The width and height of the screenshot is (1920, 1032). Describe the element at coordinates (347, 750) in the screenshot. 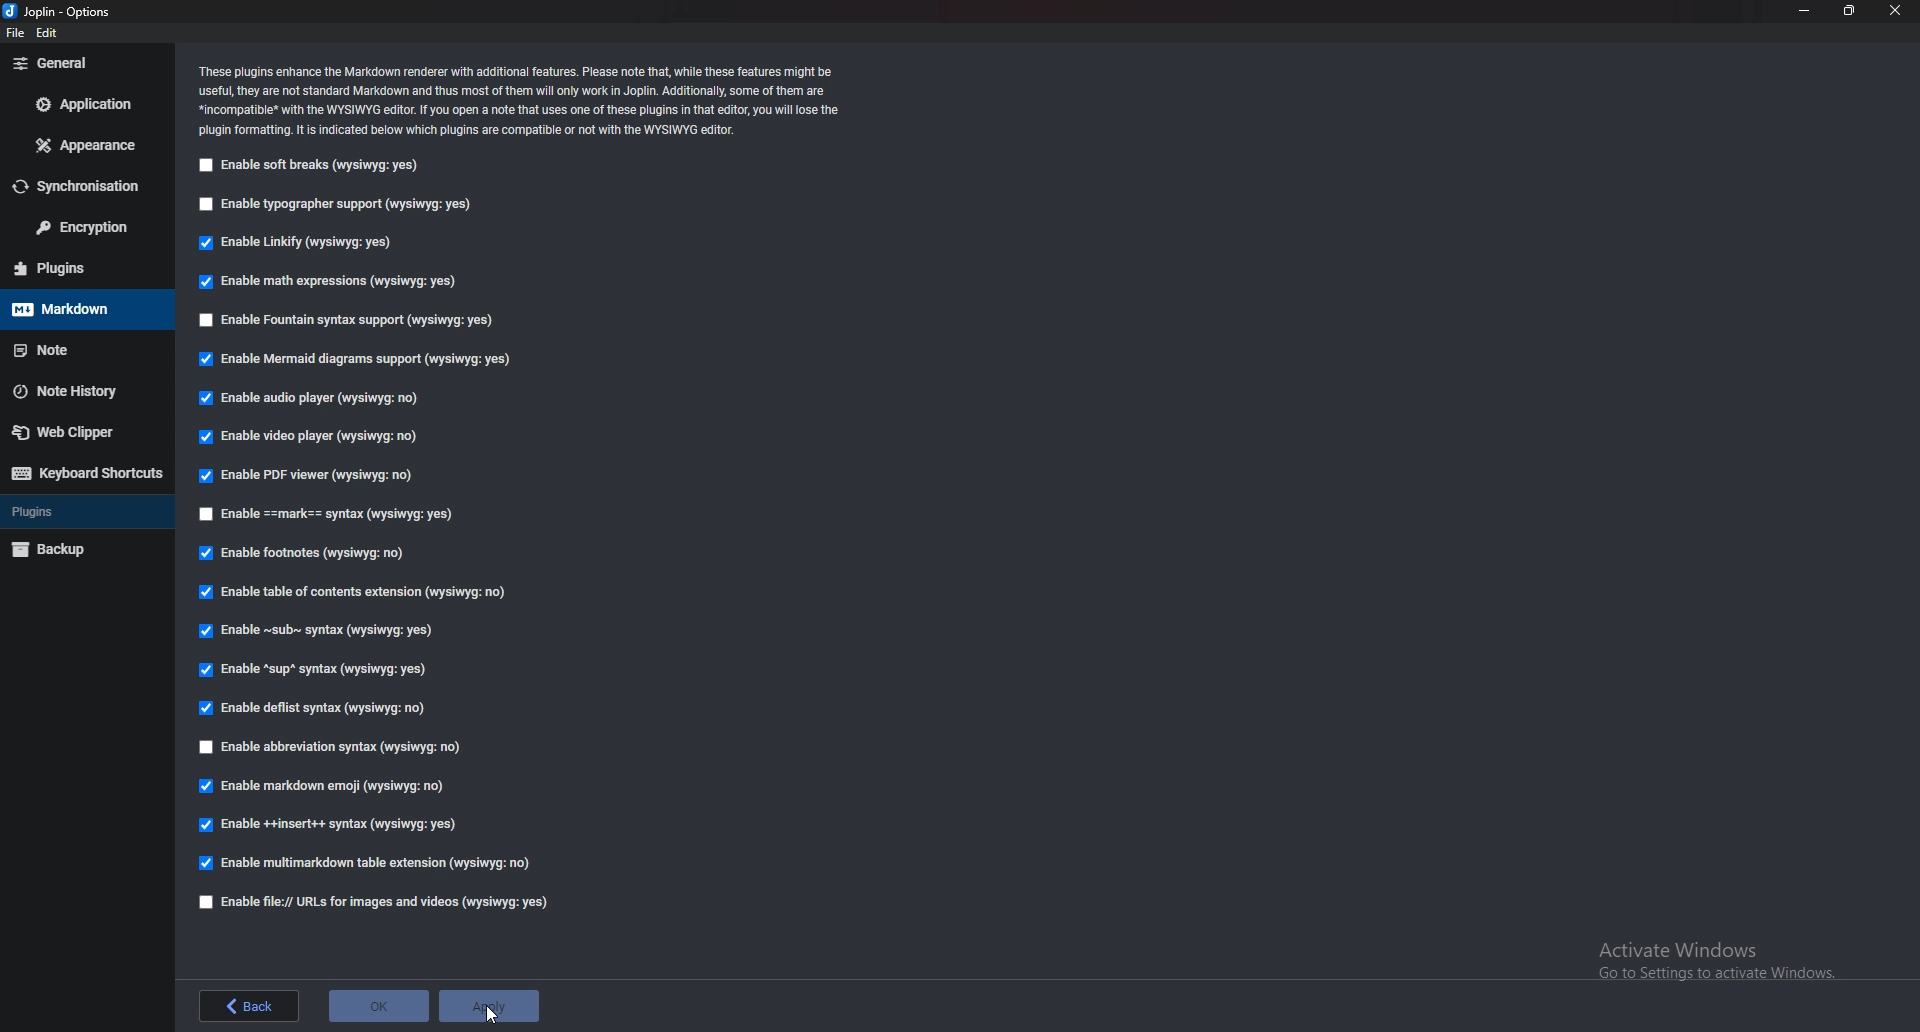

I see `enable abbreviation syntax` at that location.